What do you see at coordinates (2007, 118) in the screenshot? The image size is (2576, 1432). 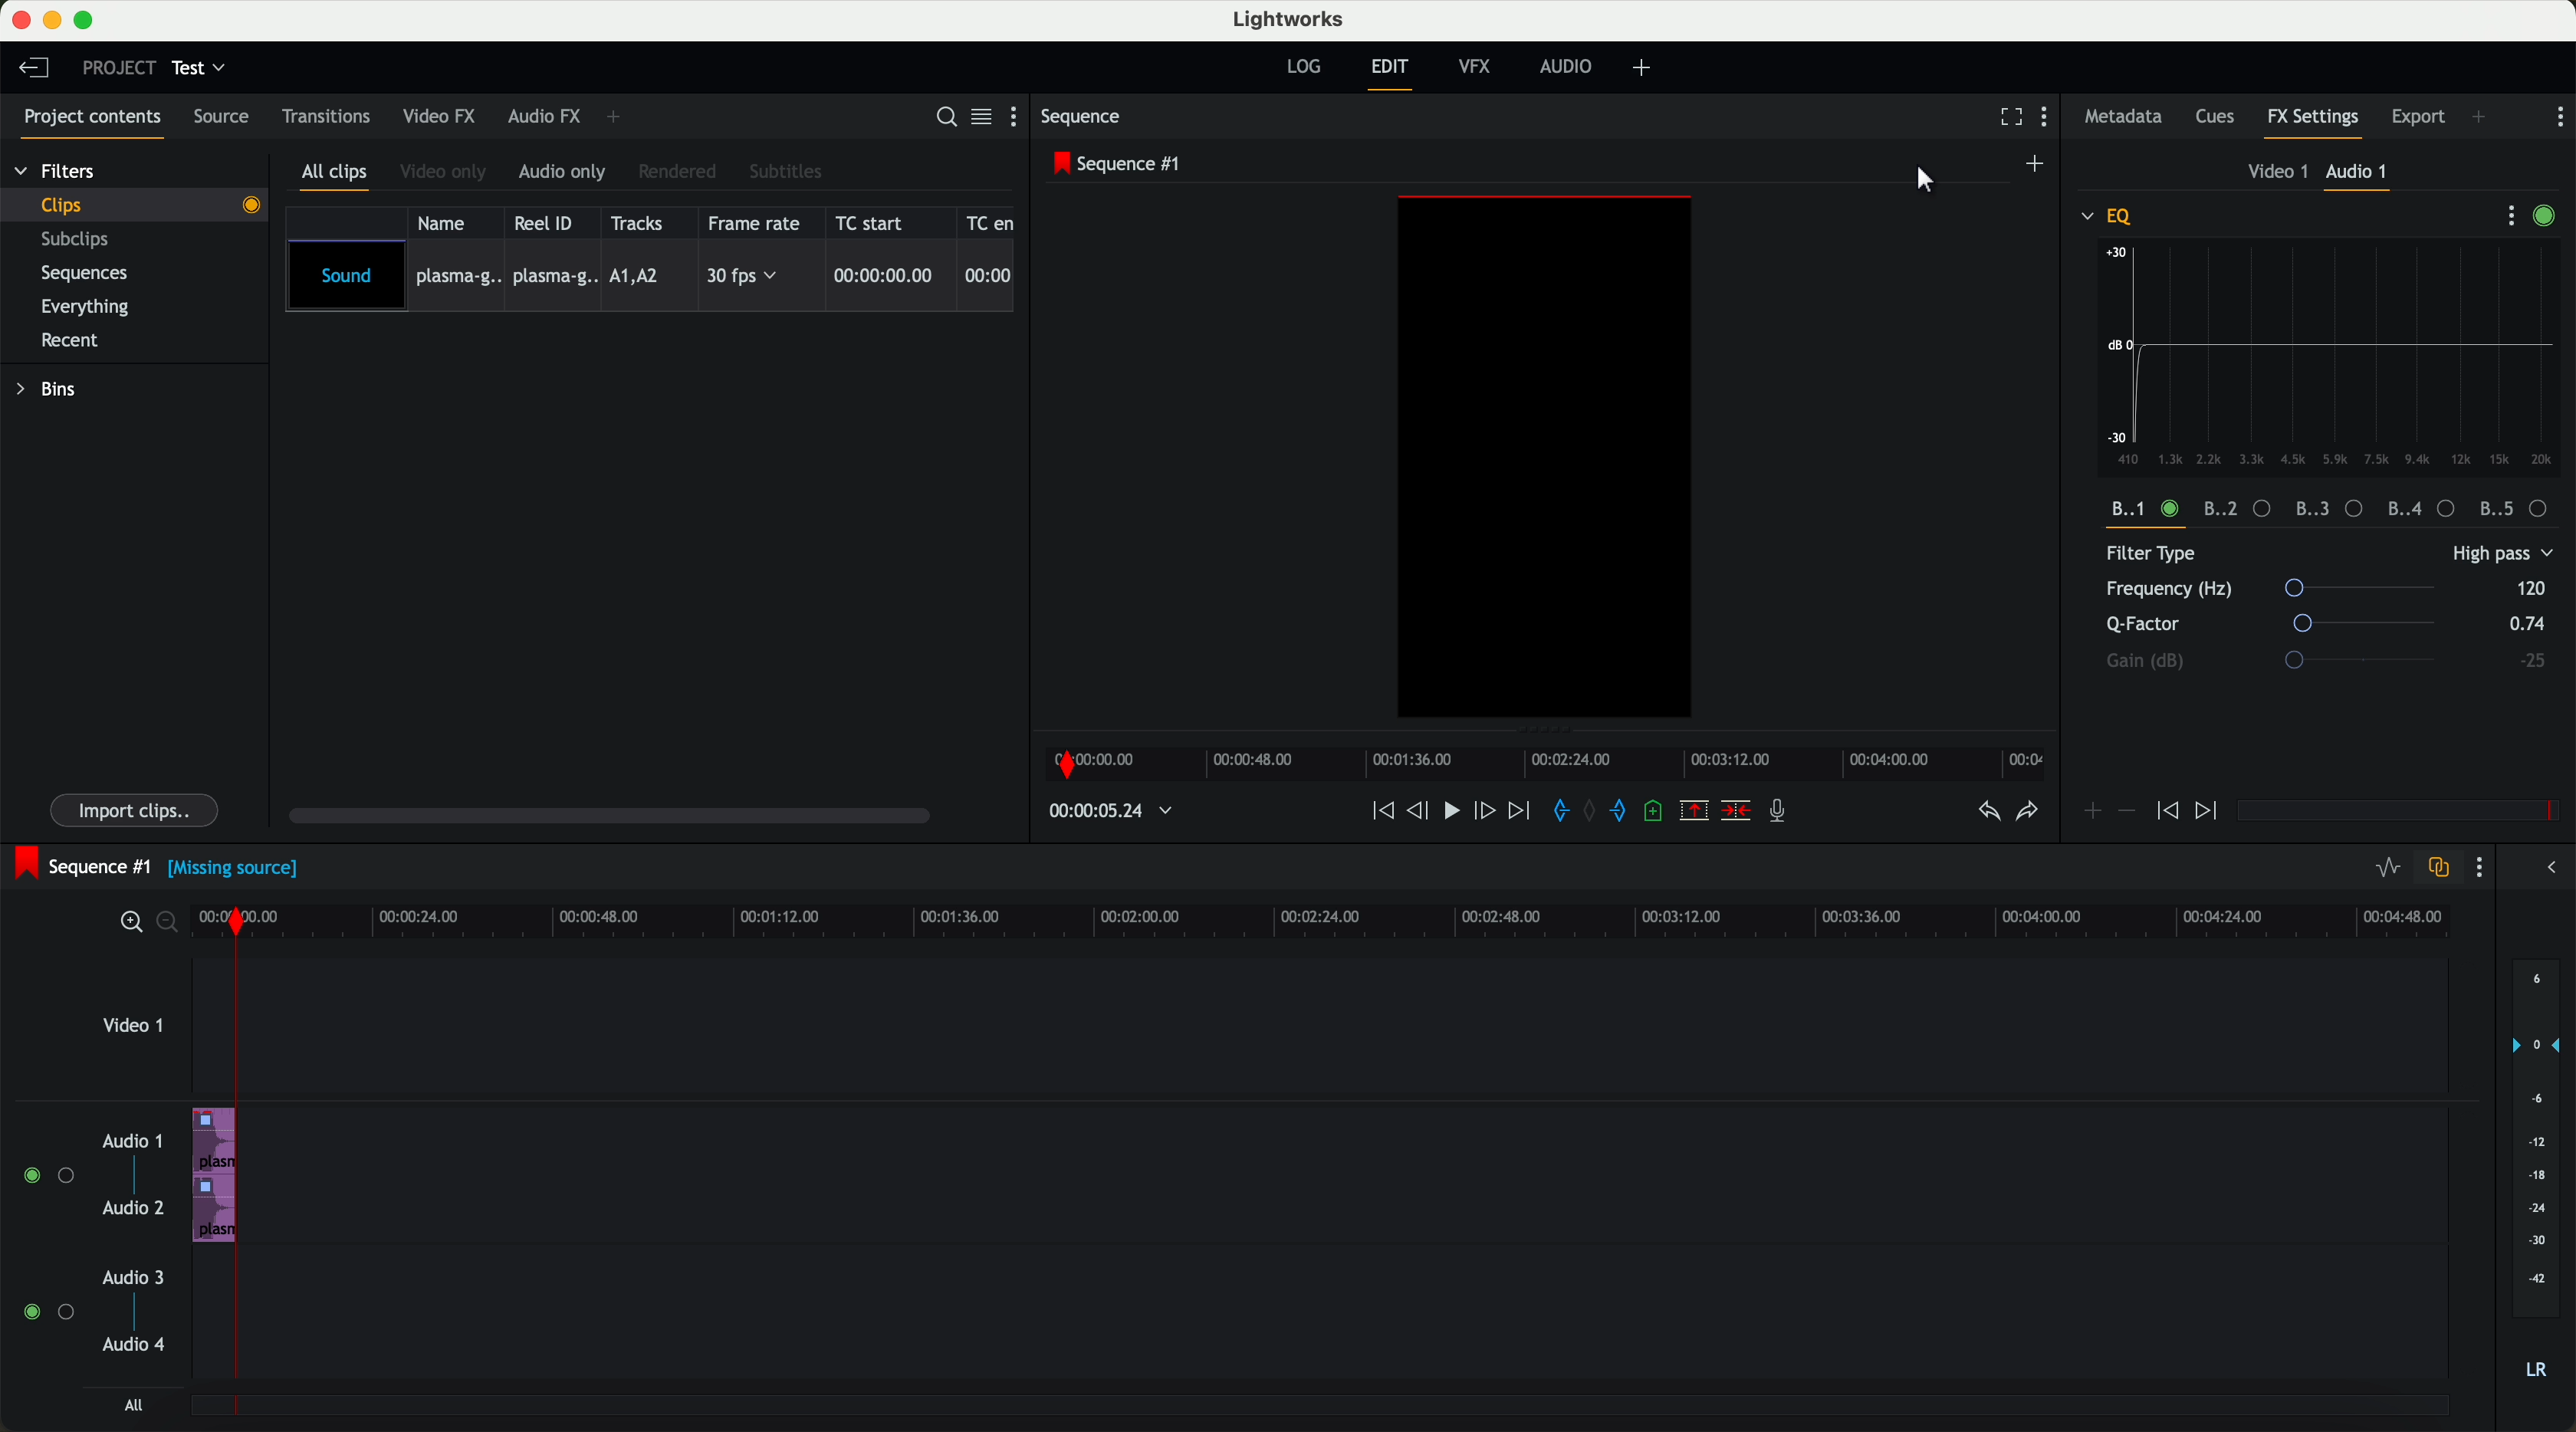 I see `fullscreen` at bounding box center [2007, 118].